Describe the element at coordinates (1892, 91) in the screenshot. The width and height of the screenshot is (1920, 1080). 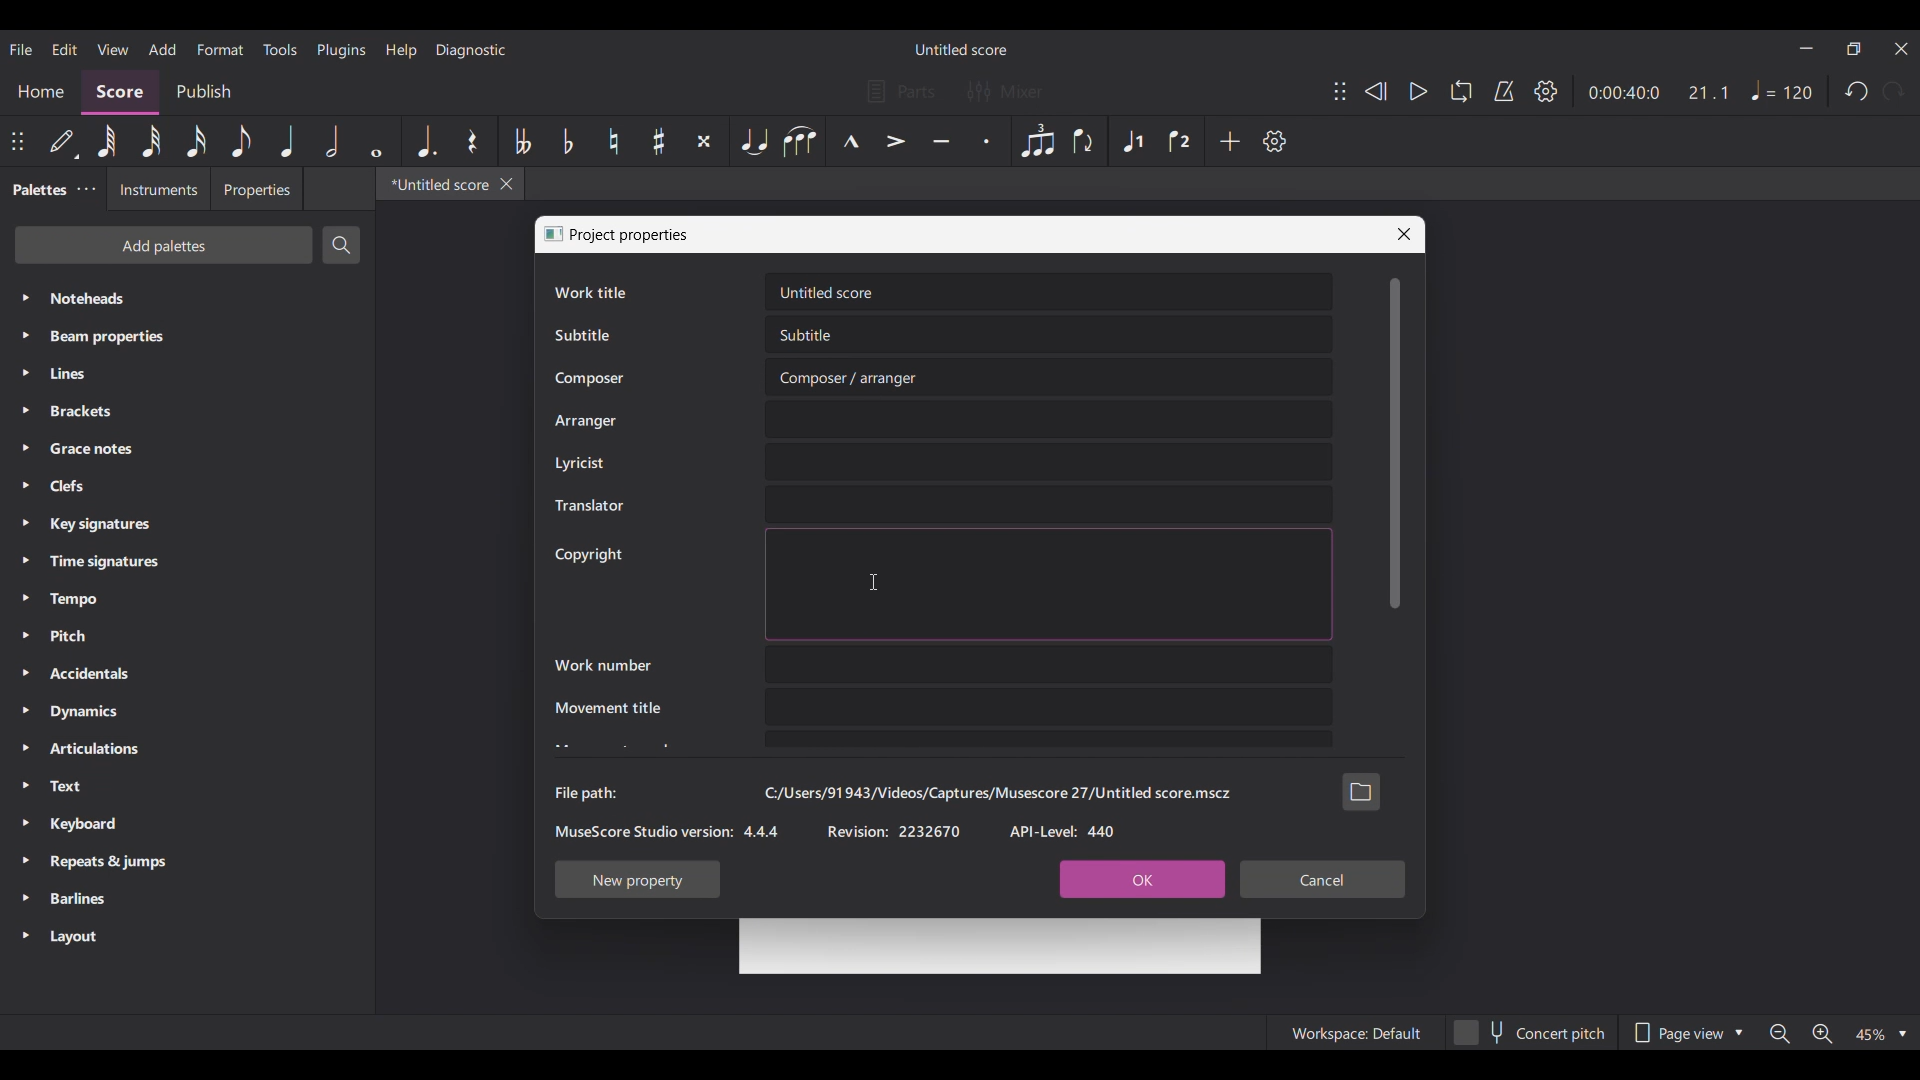
I see `Redo` at that location.